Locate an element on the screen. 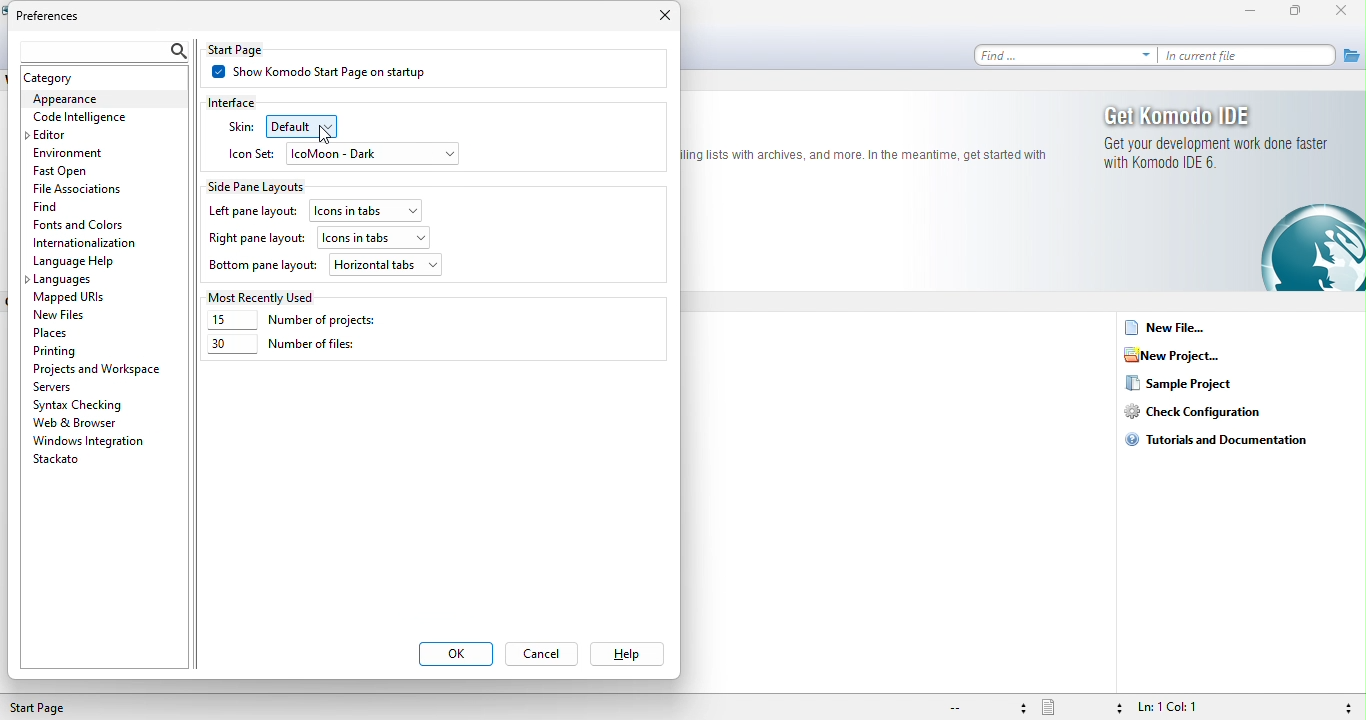  get your development work done faster with komodo ide 6 is located at coordinates (1220, 158).